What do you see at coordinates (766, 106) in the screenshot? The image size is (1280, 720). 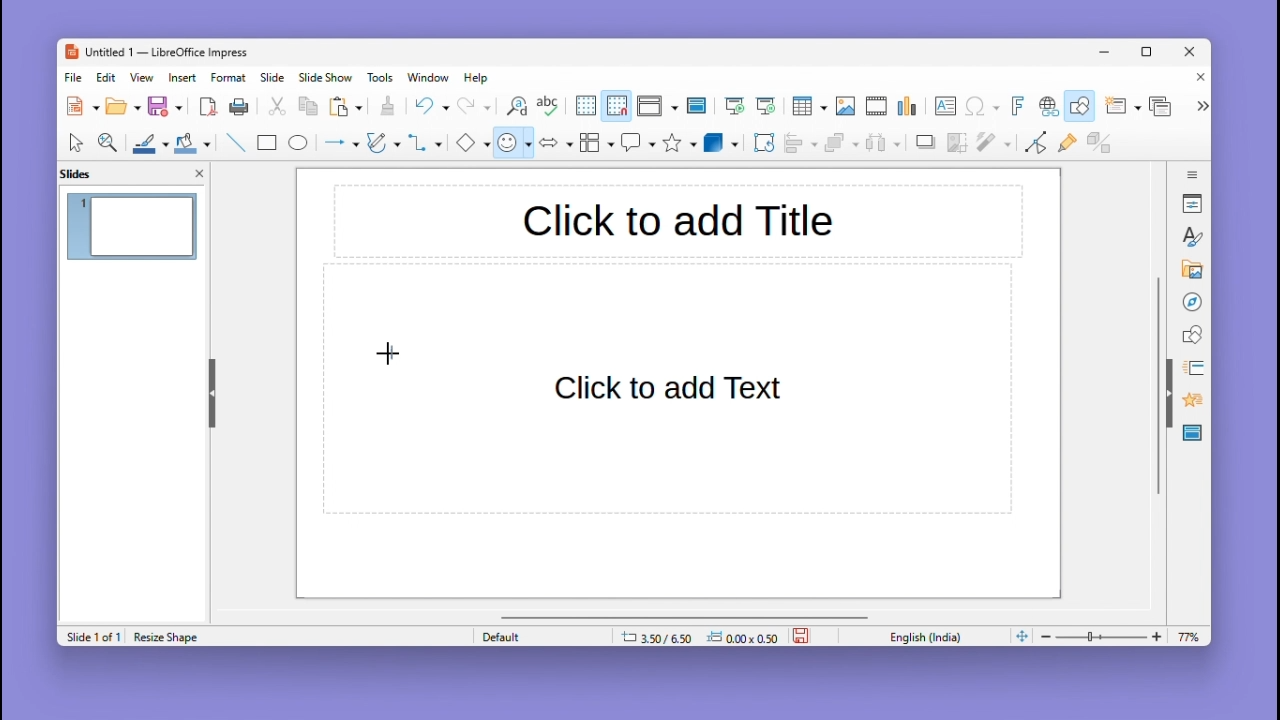 I see `Last slide` at bounding box center [766, 106].